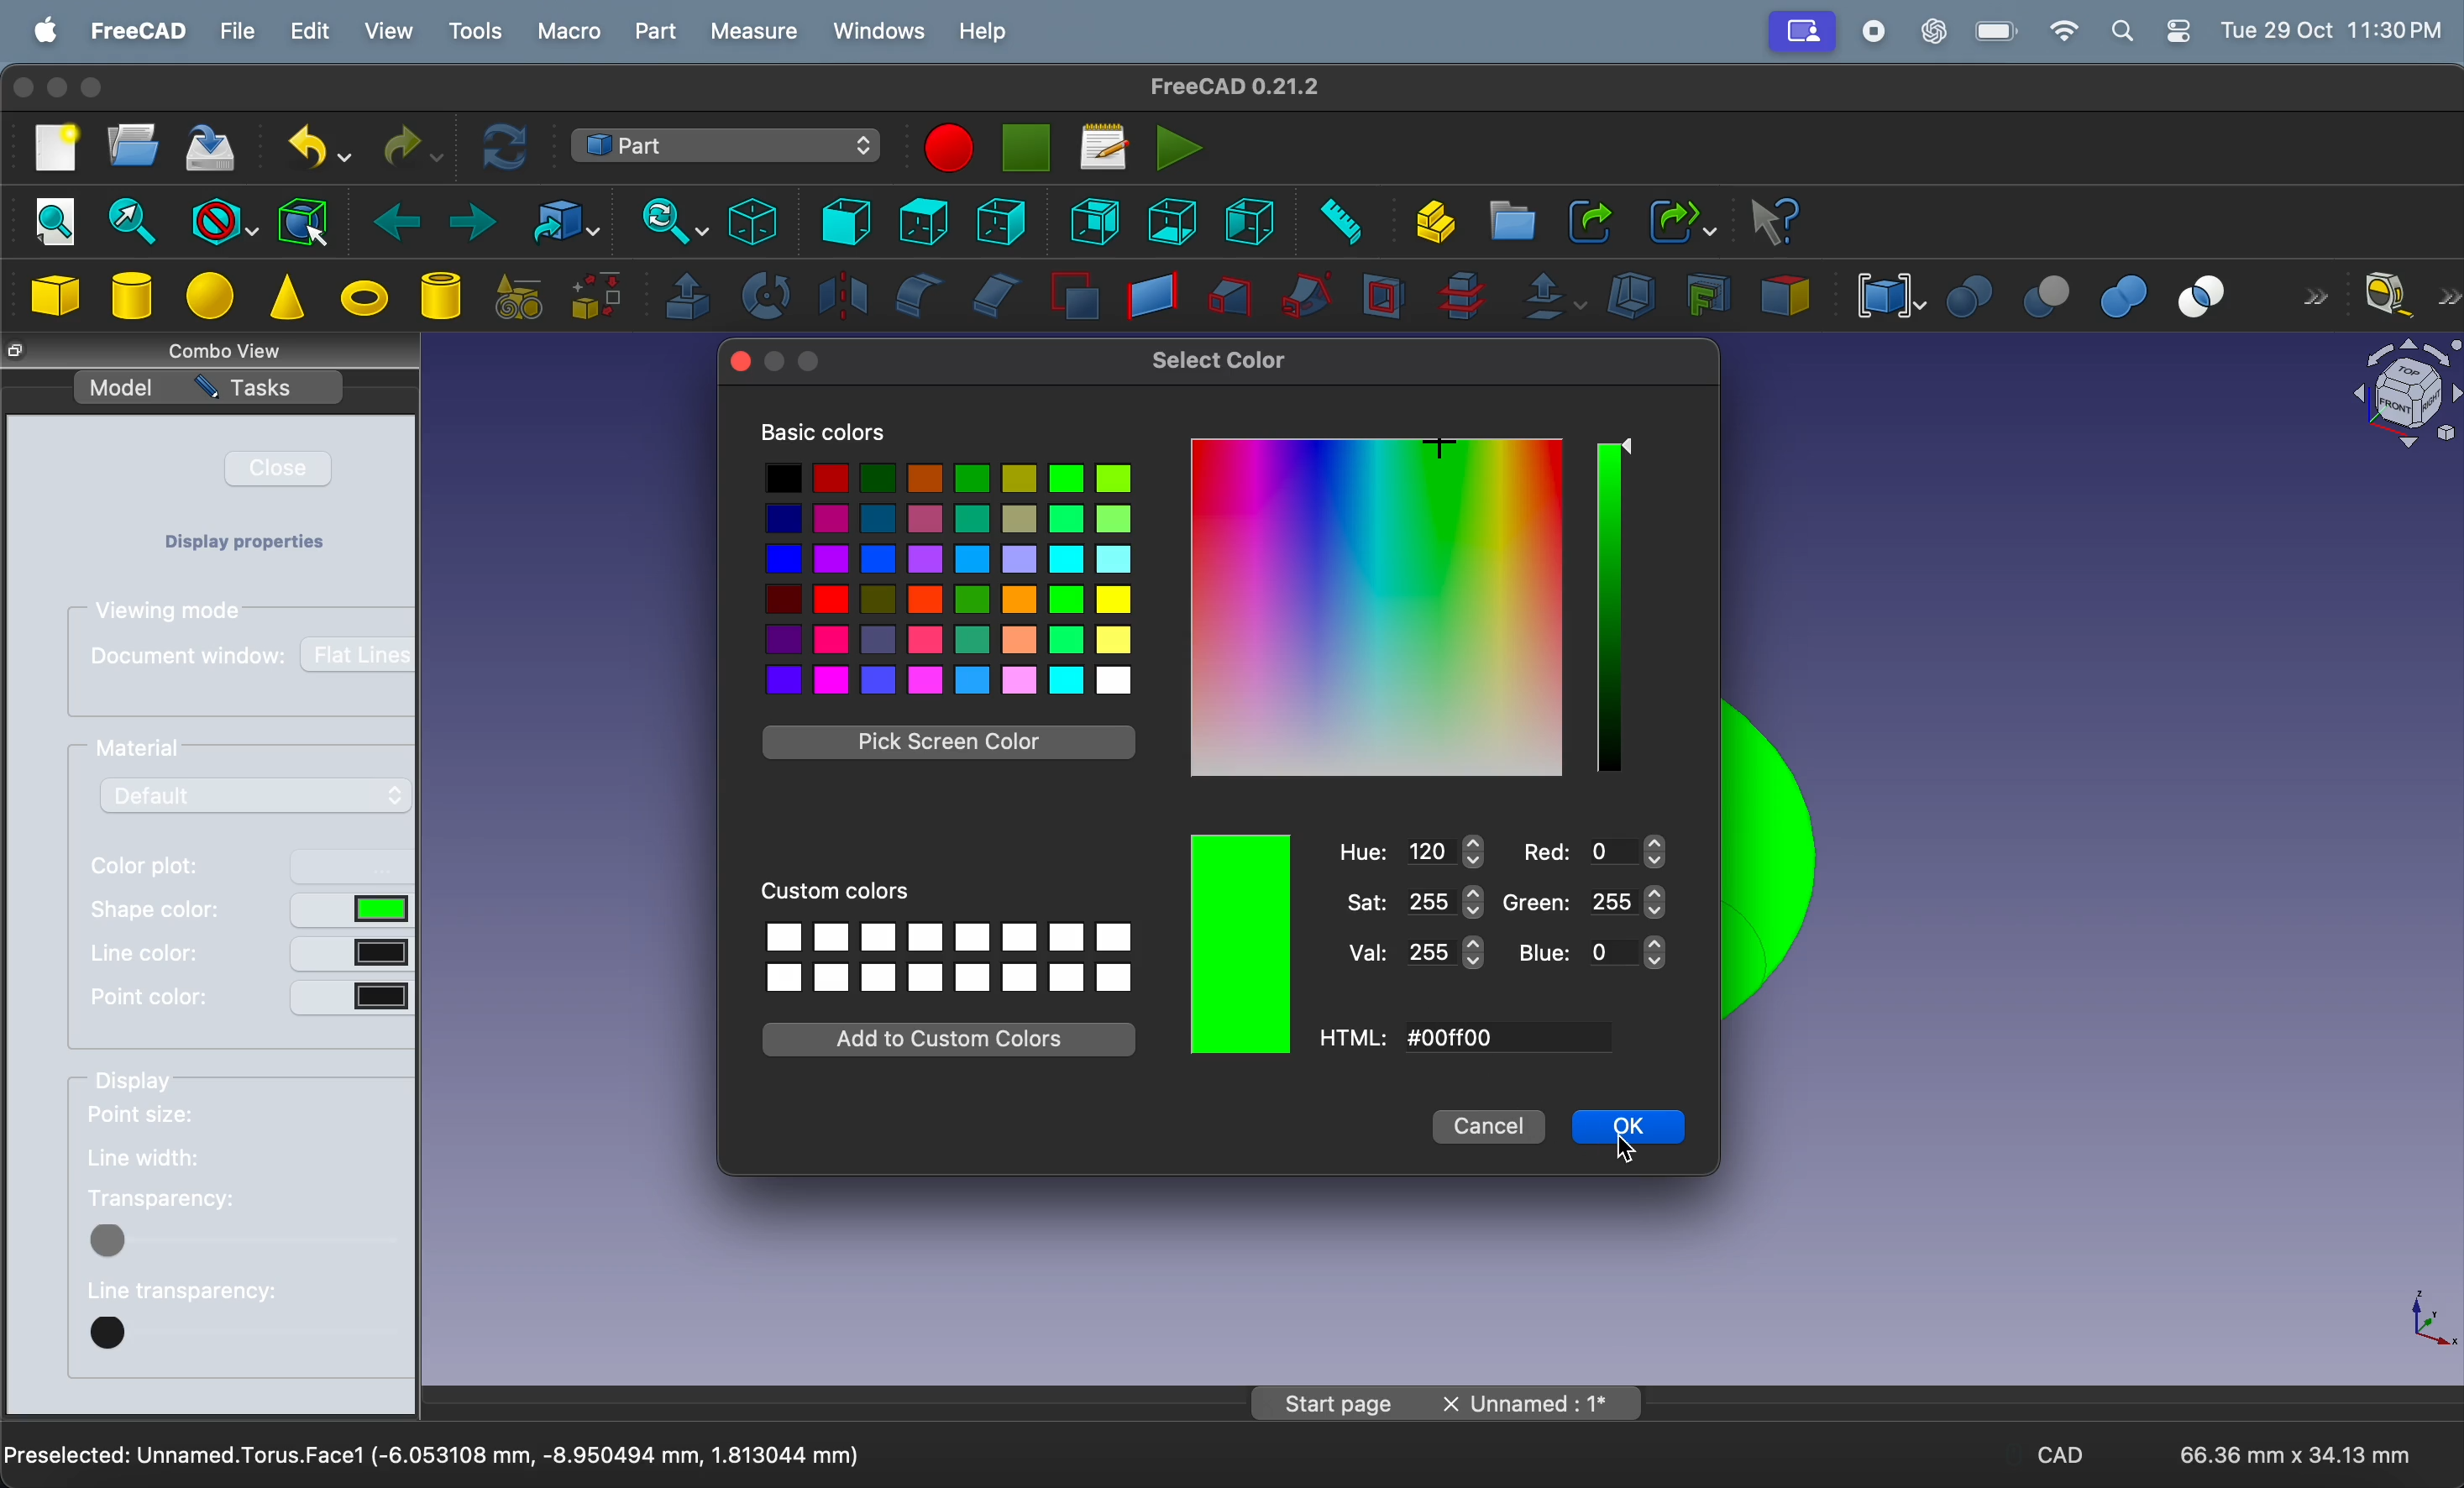 This screenshot has height=1488, width=2464. Describe the element at coordinates (190, 659) in the screenshot. I see `document window` at that location.